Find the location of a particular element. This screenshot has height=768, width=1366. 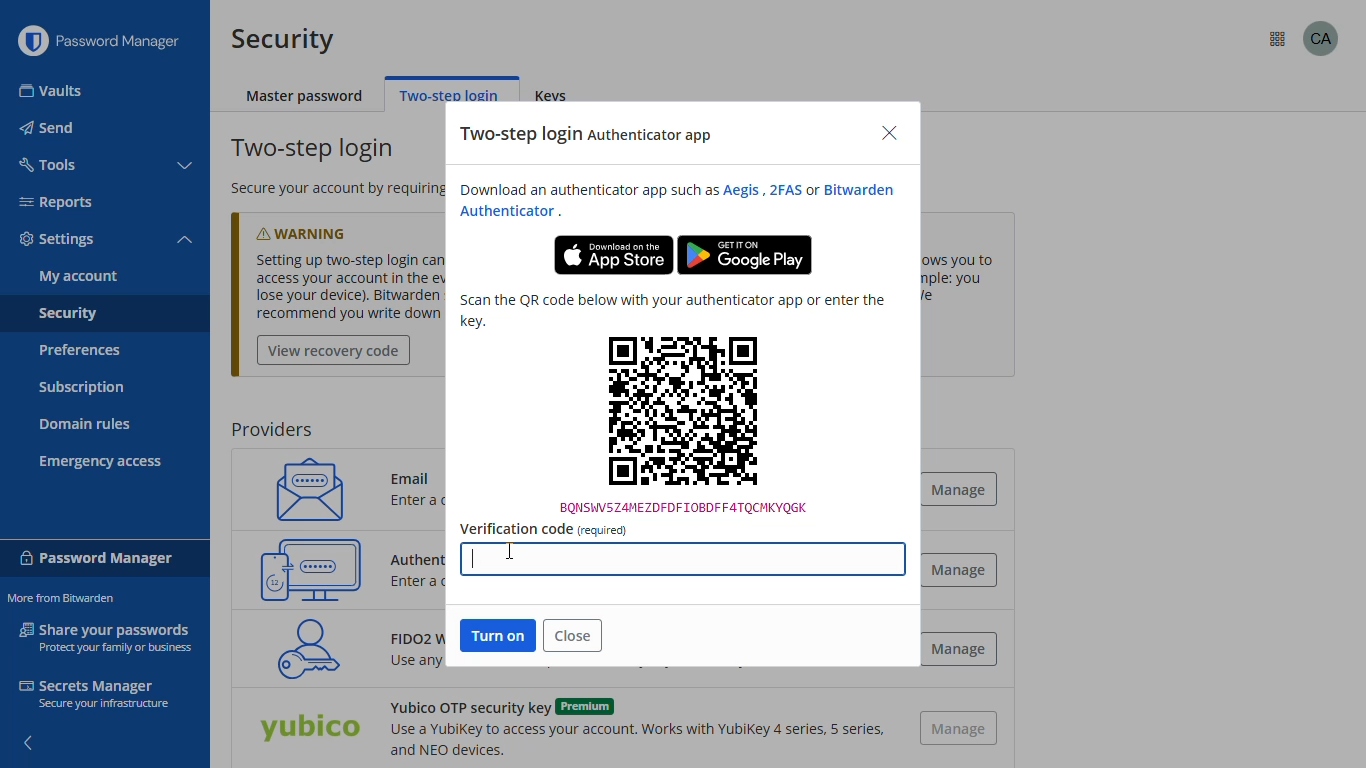

type verification code is located at coordinates (685, 560).